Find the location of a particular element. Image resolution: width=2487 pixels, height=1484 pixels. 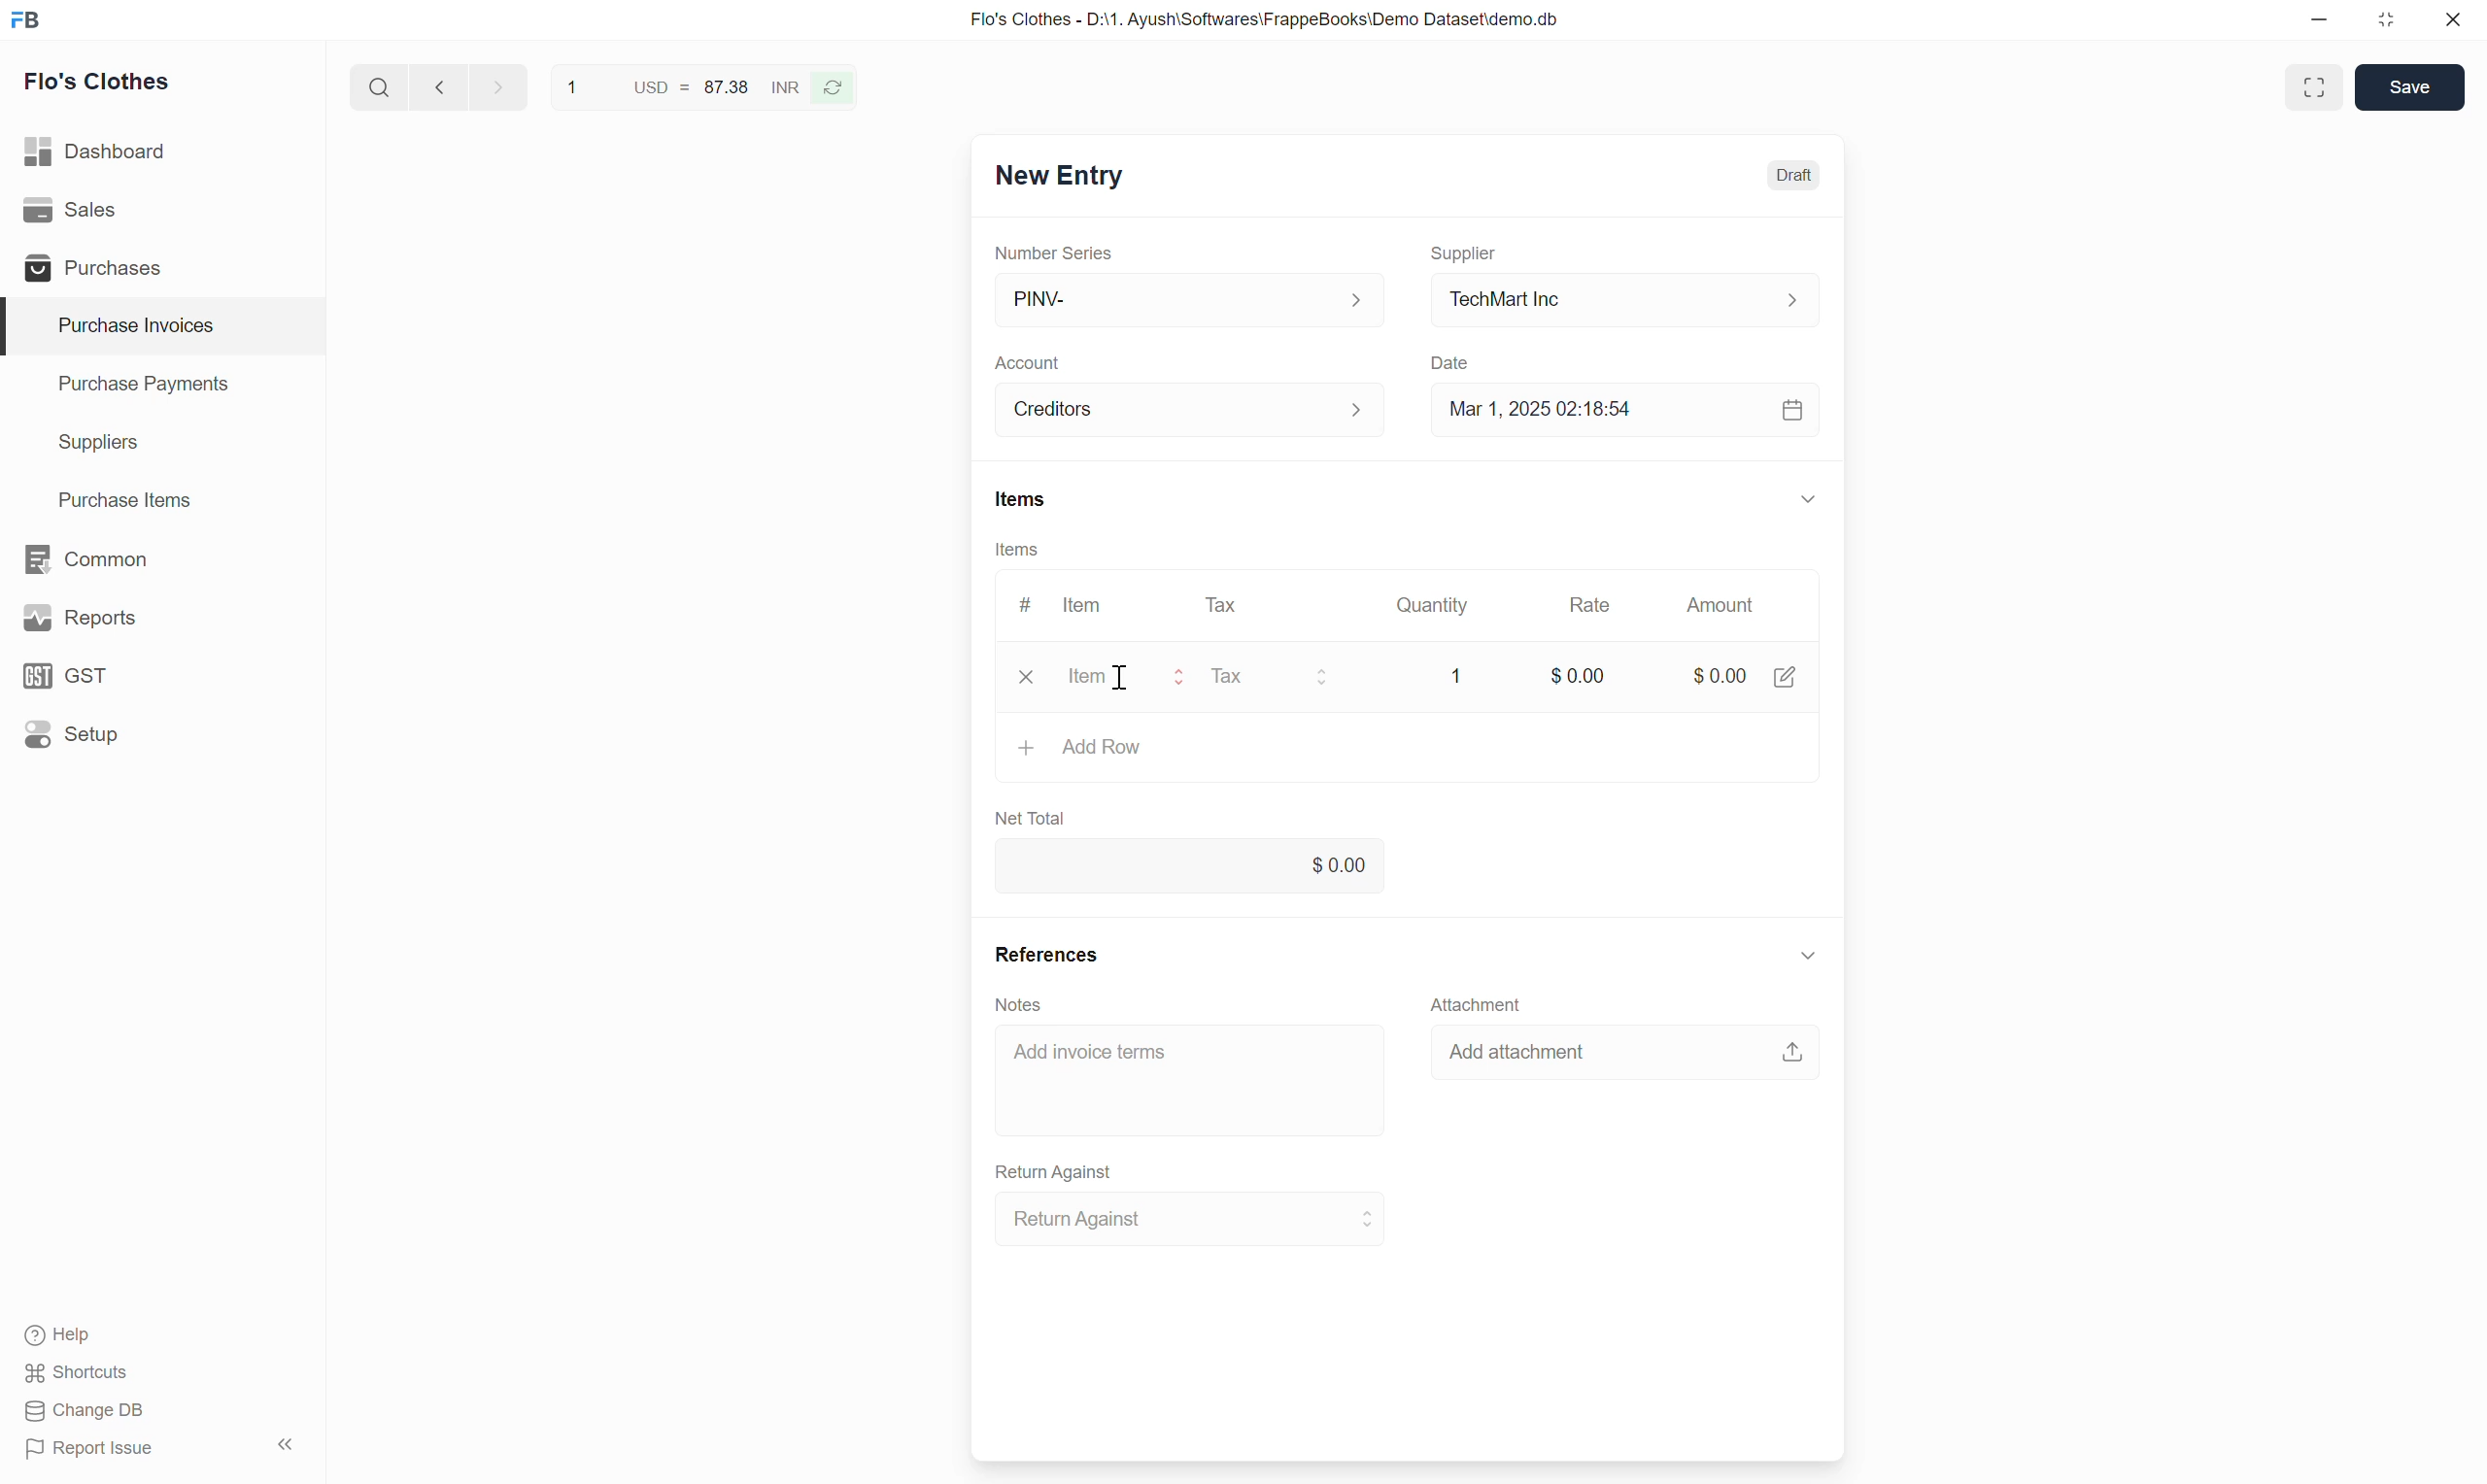

Previous is located at coordinates (440, 86).